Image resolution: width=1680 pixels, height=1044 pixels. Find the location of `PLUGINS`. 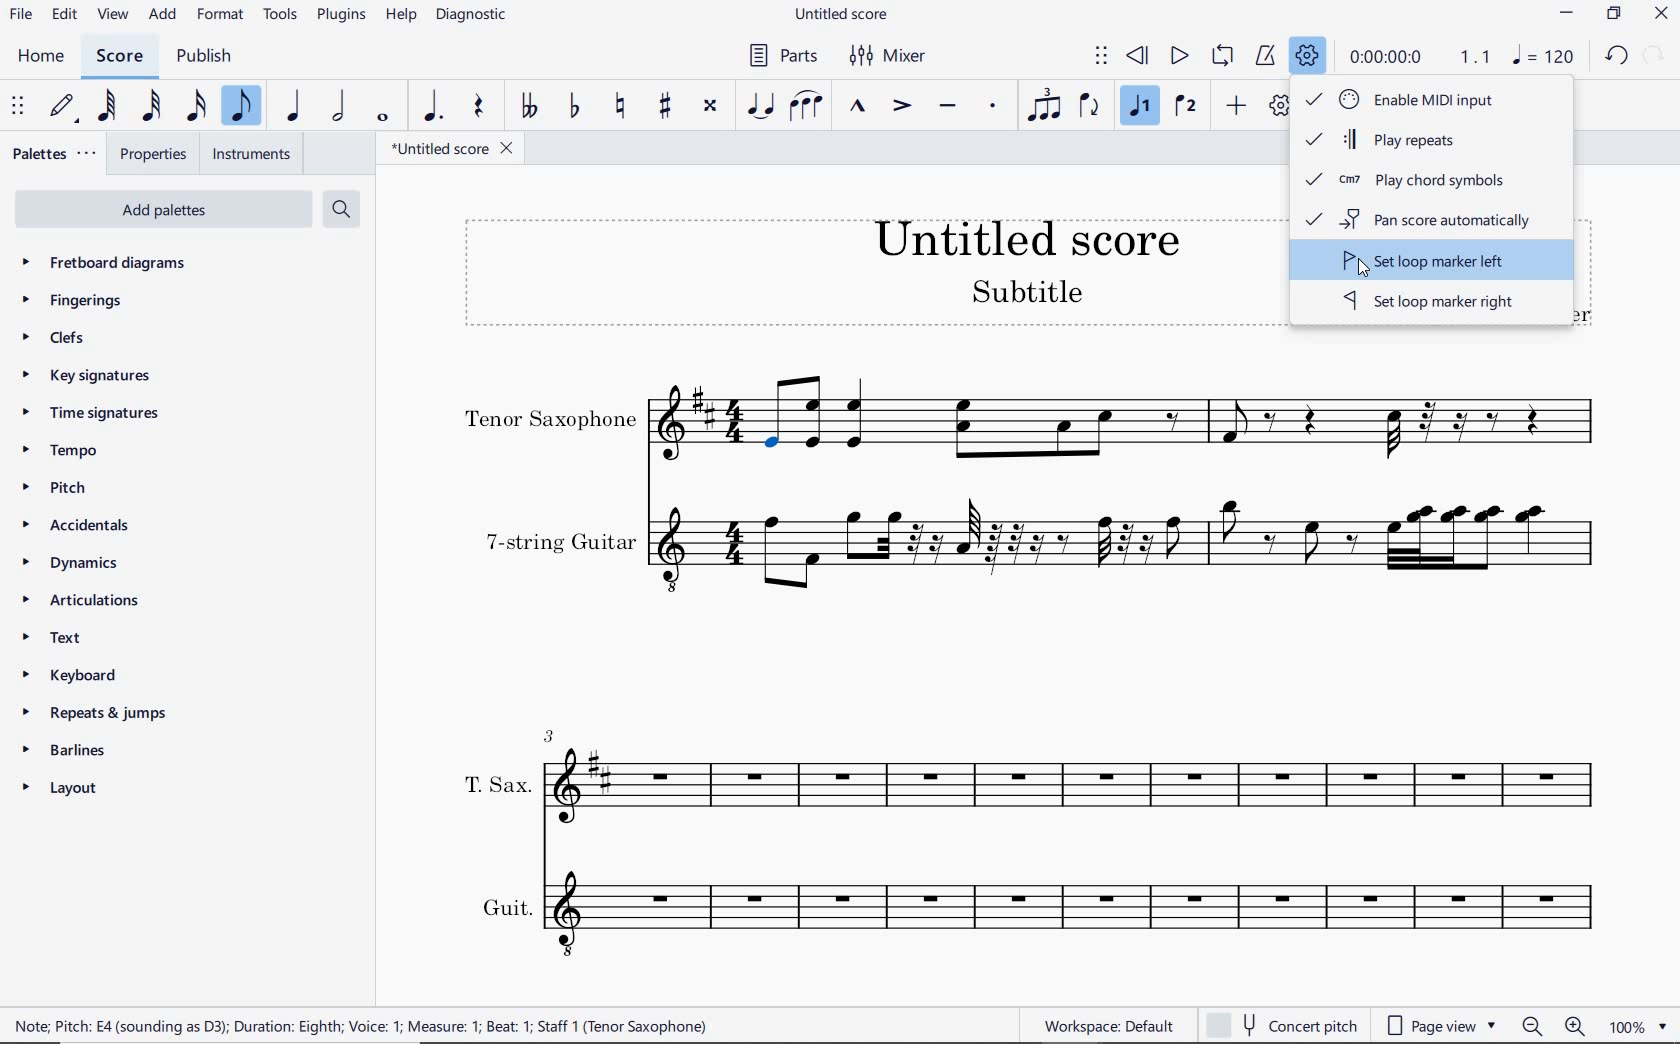

PLUGINS is located at coordinates (340, 16).